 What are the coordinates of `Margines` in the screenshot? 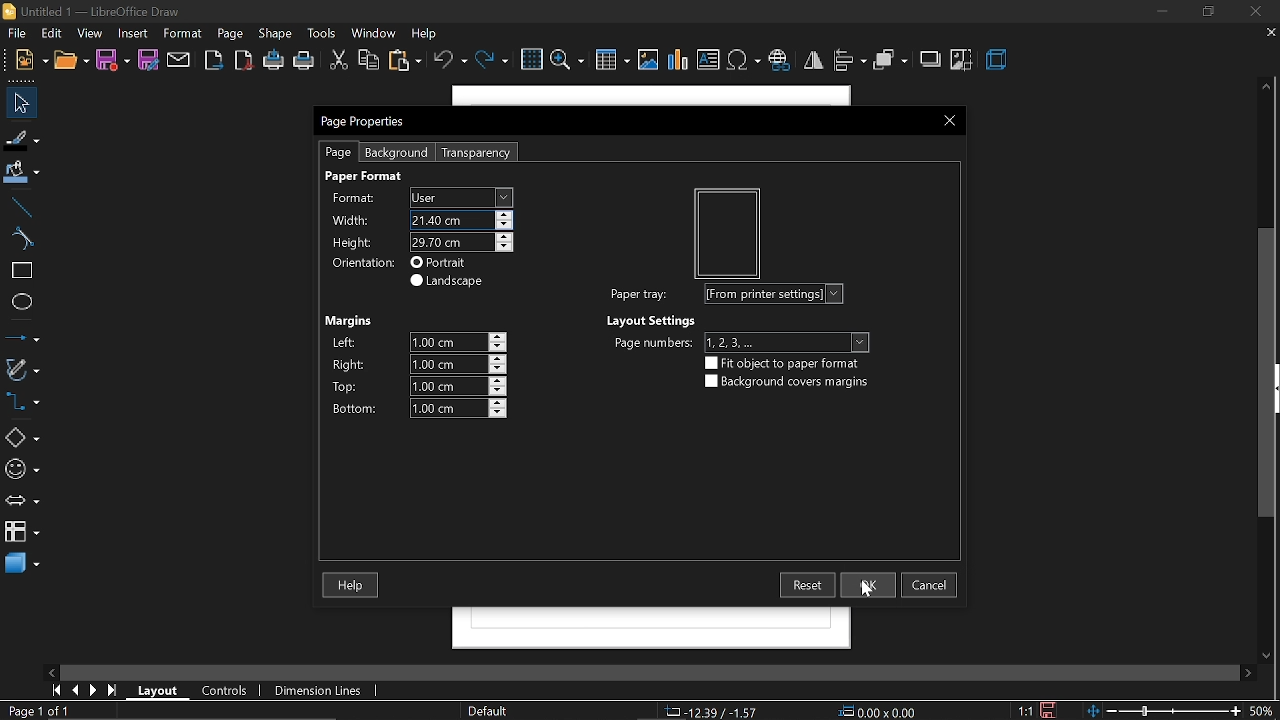 It's located at (346, 319).